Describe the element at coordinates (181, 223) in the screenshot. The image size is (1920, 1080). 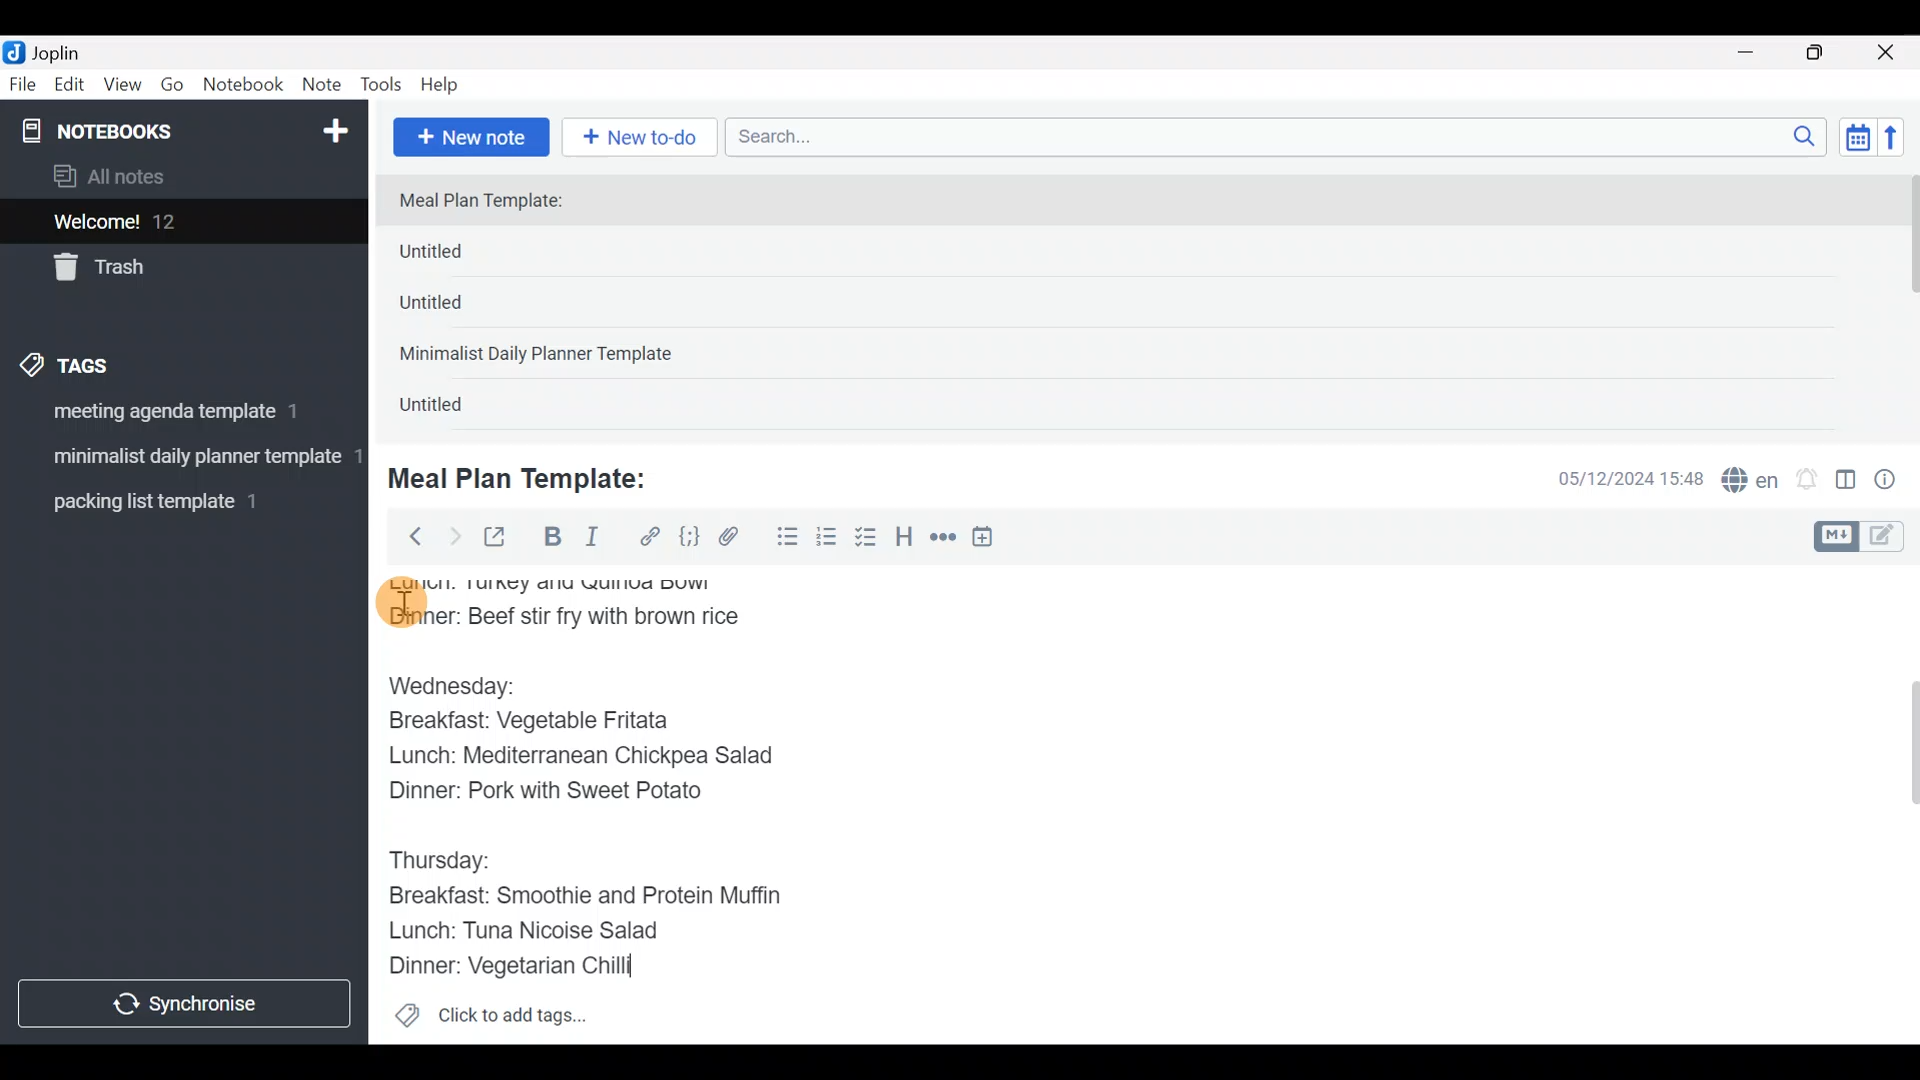
I see `Welcome!` at that location.